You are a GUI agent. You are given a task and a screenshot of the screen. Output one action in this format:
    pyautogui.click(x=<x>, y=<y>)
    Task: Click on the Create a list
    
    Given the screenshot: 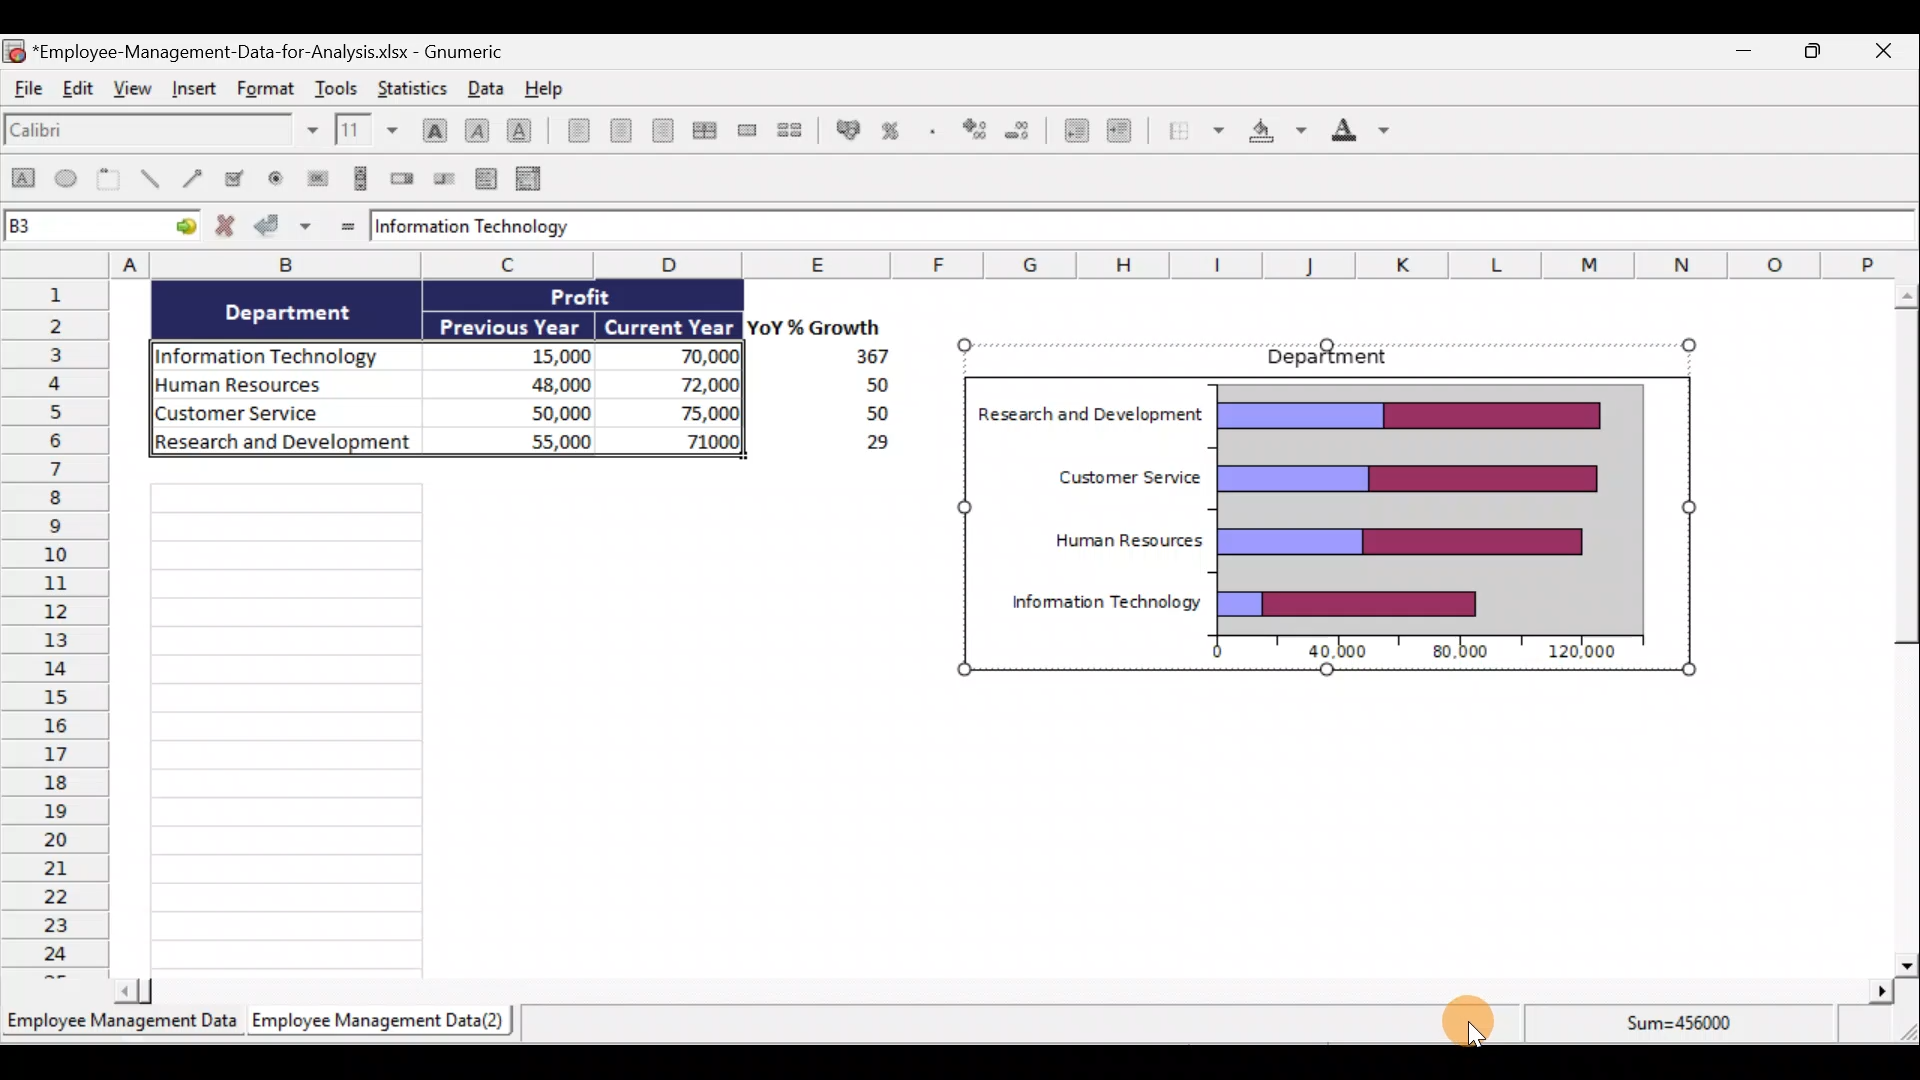 What is the action you would take?
    pyautogui.click(x=484, y=181)
    